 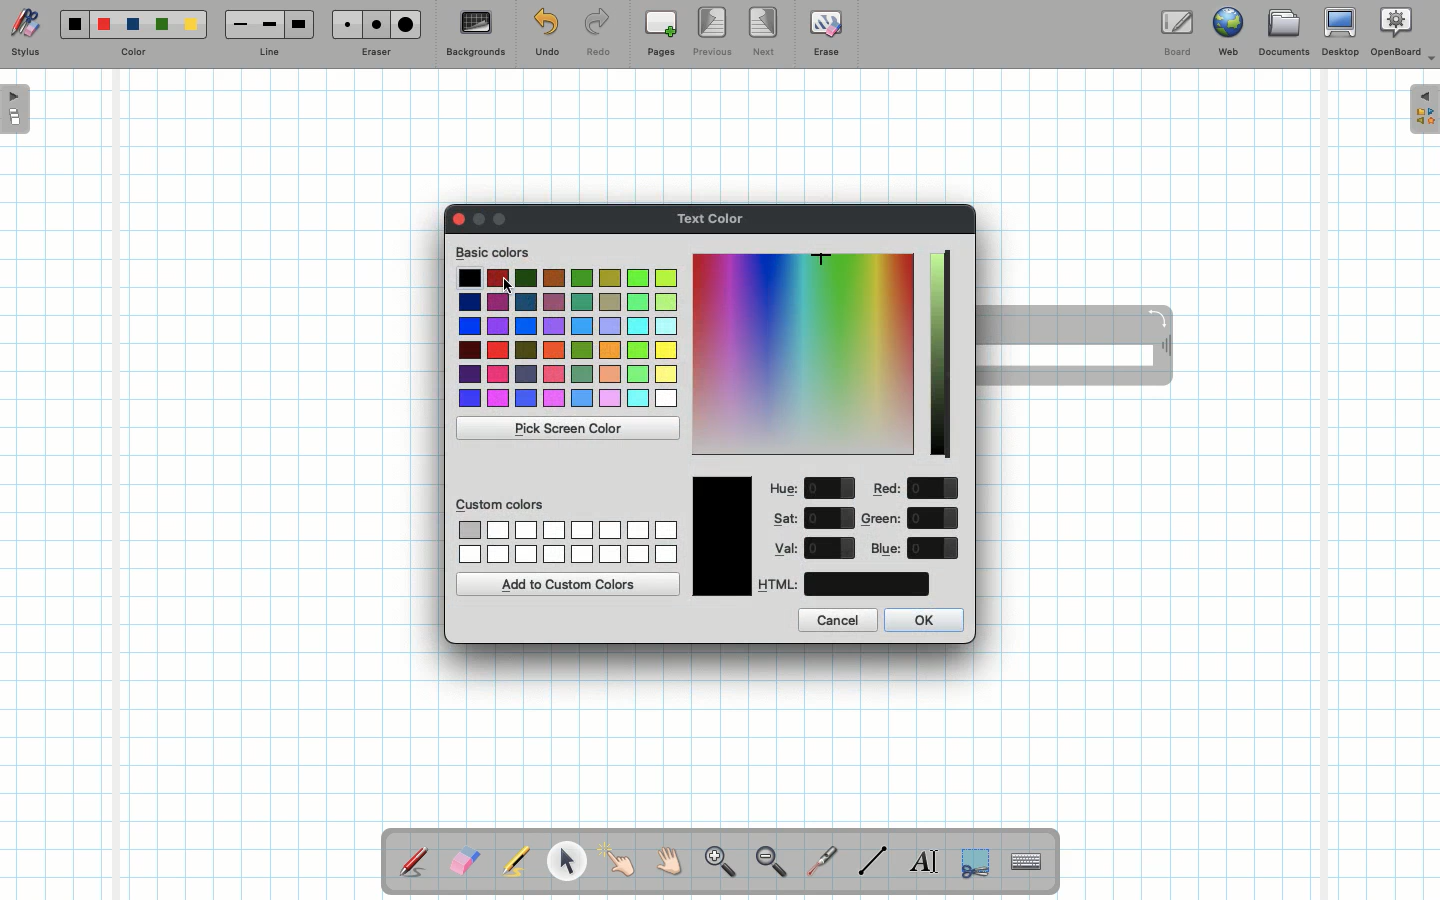 What do you see at coordinates (837, 620) in the screenshot?
I see `Cancel` at bounding box center [837, 620].